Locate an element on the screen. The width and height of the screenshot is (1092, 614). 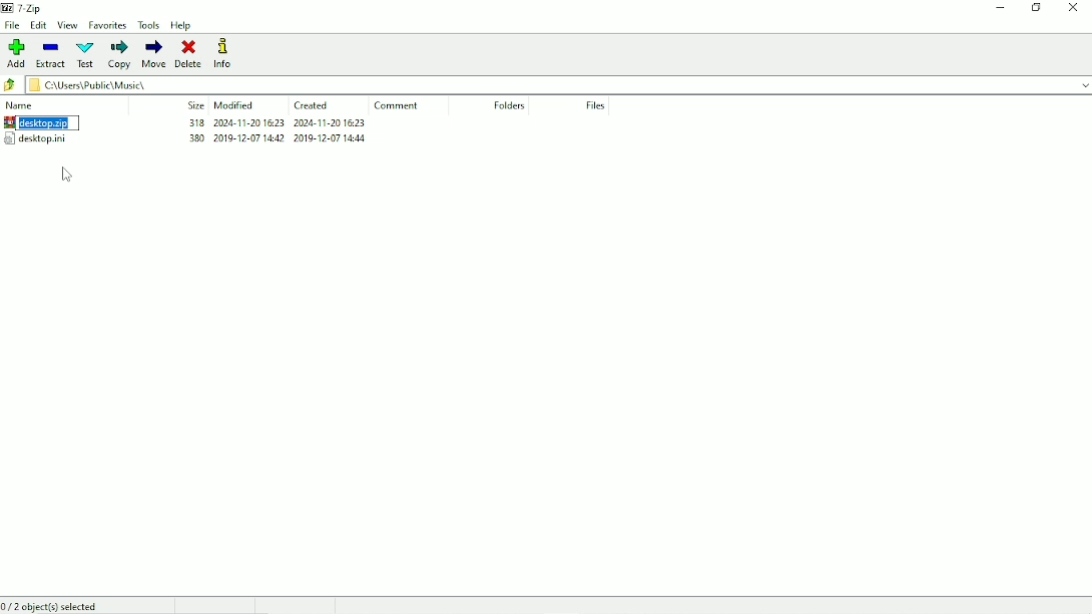
Test is located at coordinates (84, 54).